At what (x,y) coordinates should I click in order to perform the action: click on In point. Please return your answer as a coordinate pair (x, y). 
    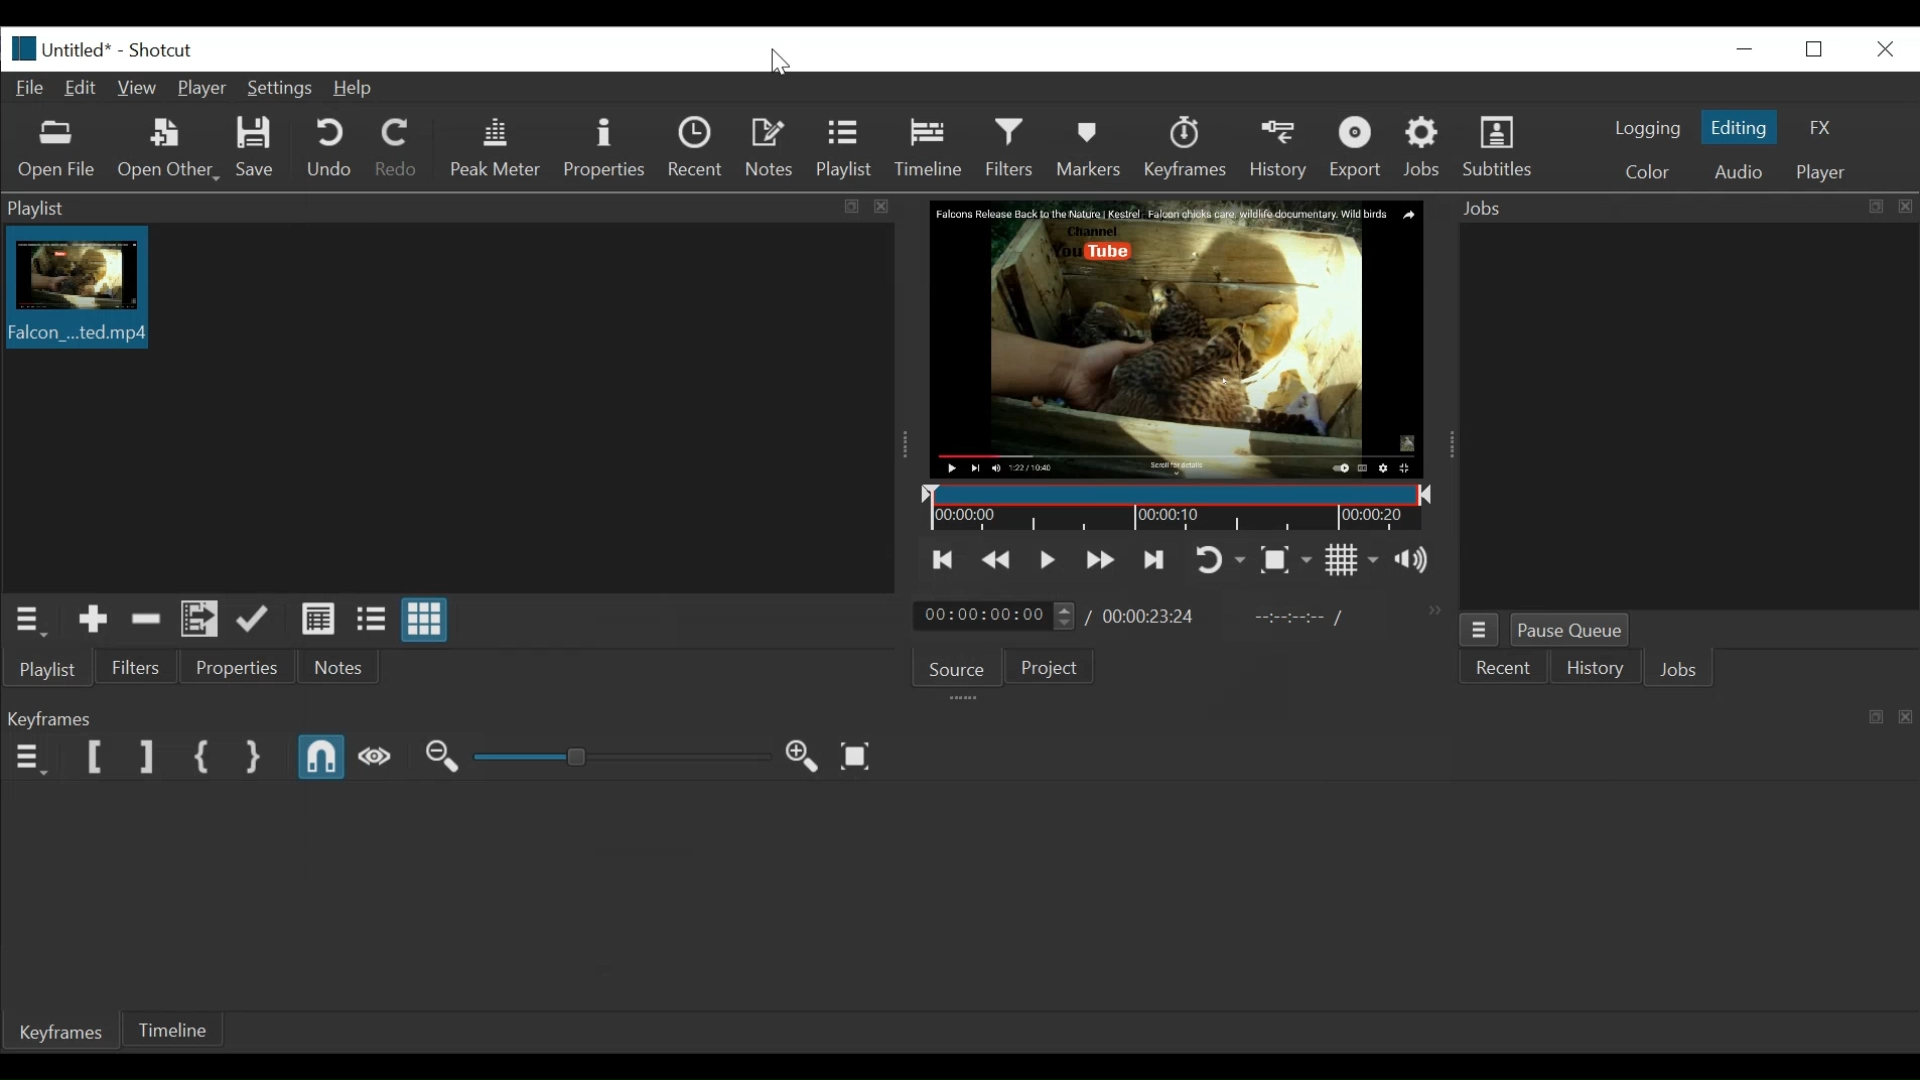
    Looking at the image, I should click on (1299, 620).